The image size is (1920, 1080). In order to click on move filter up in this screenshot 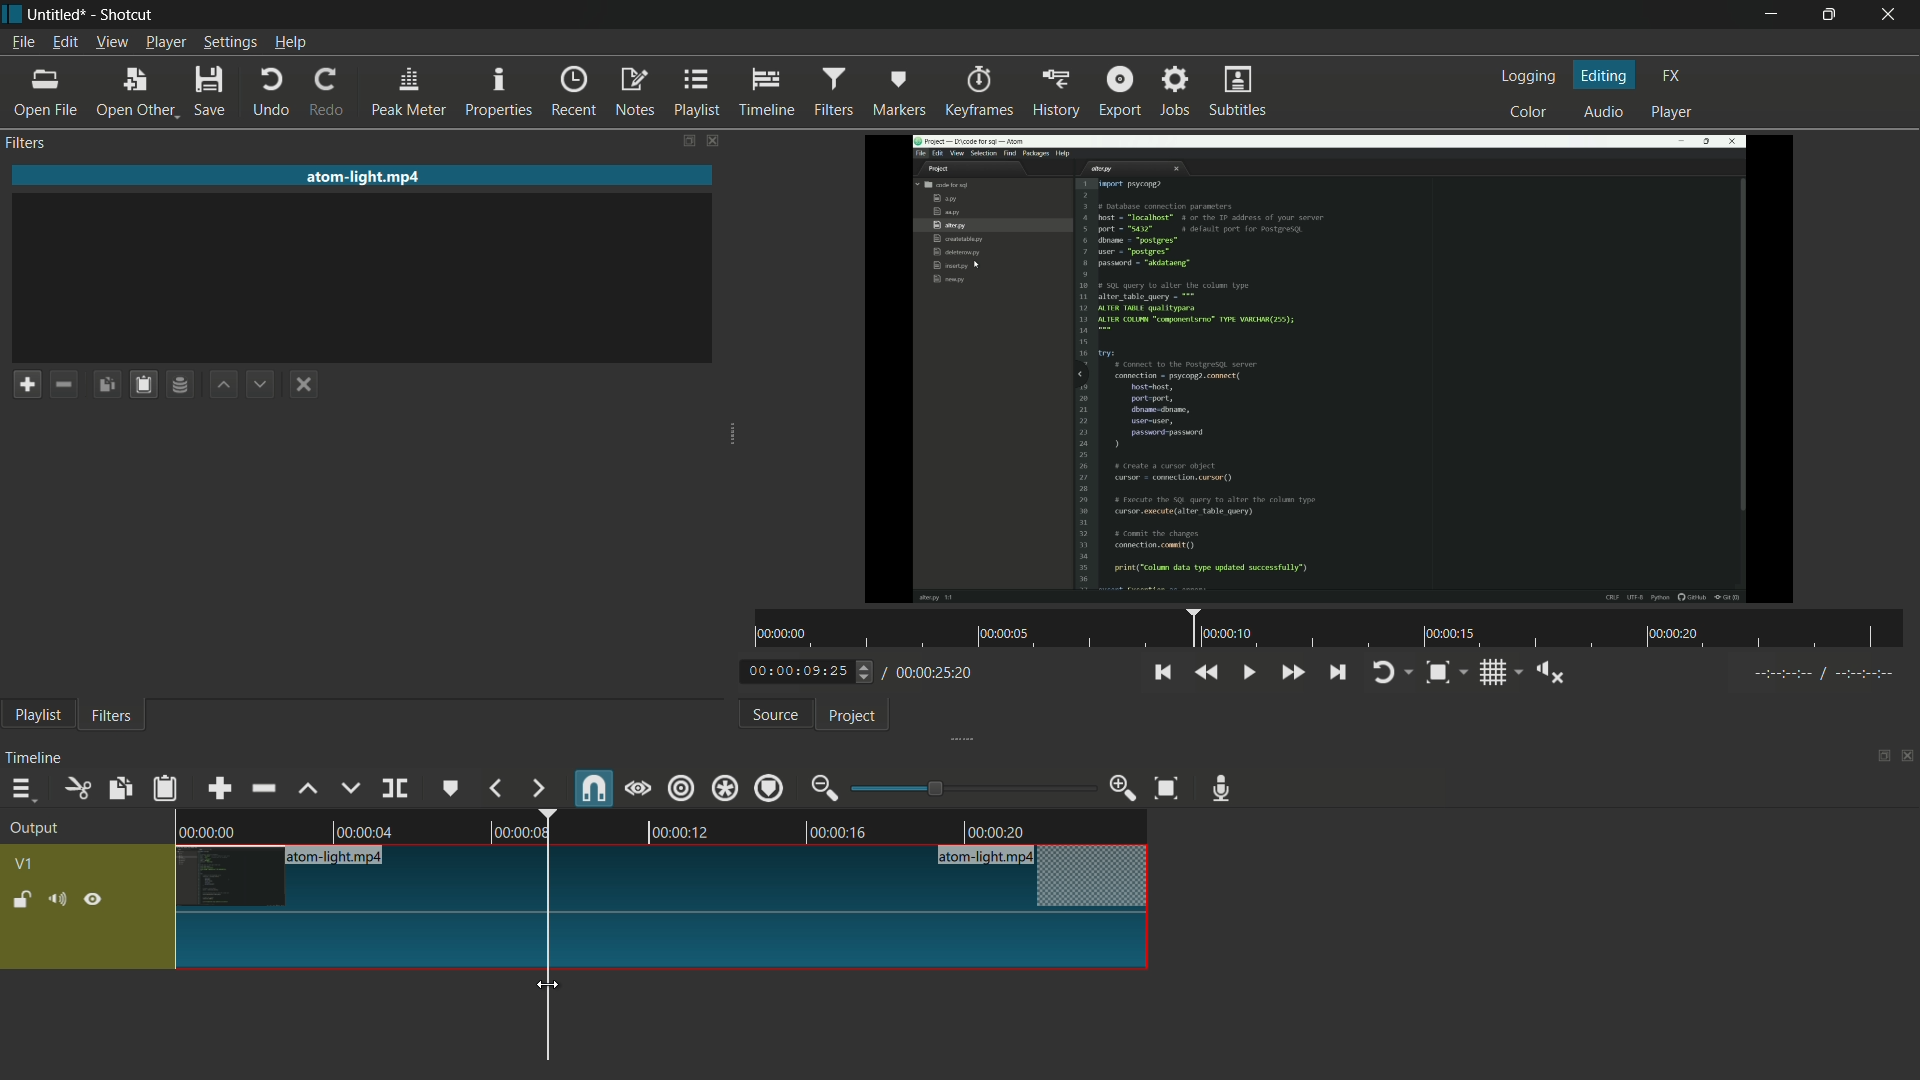, I will do `click(226, 386)`.